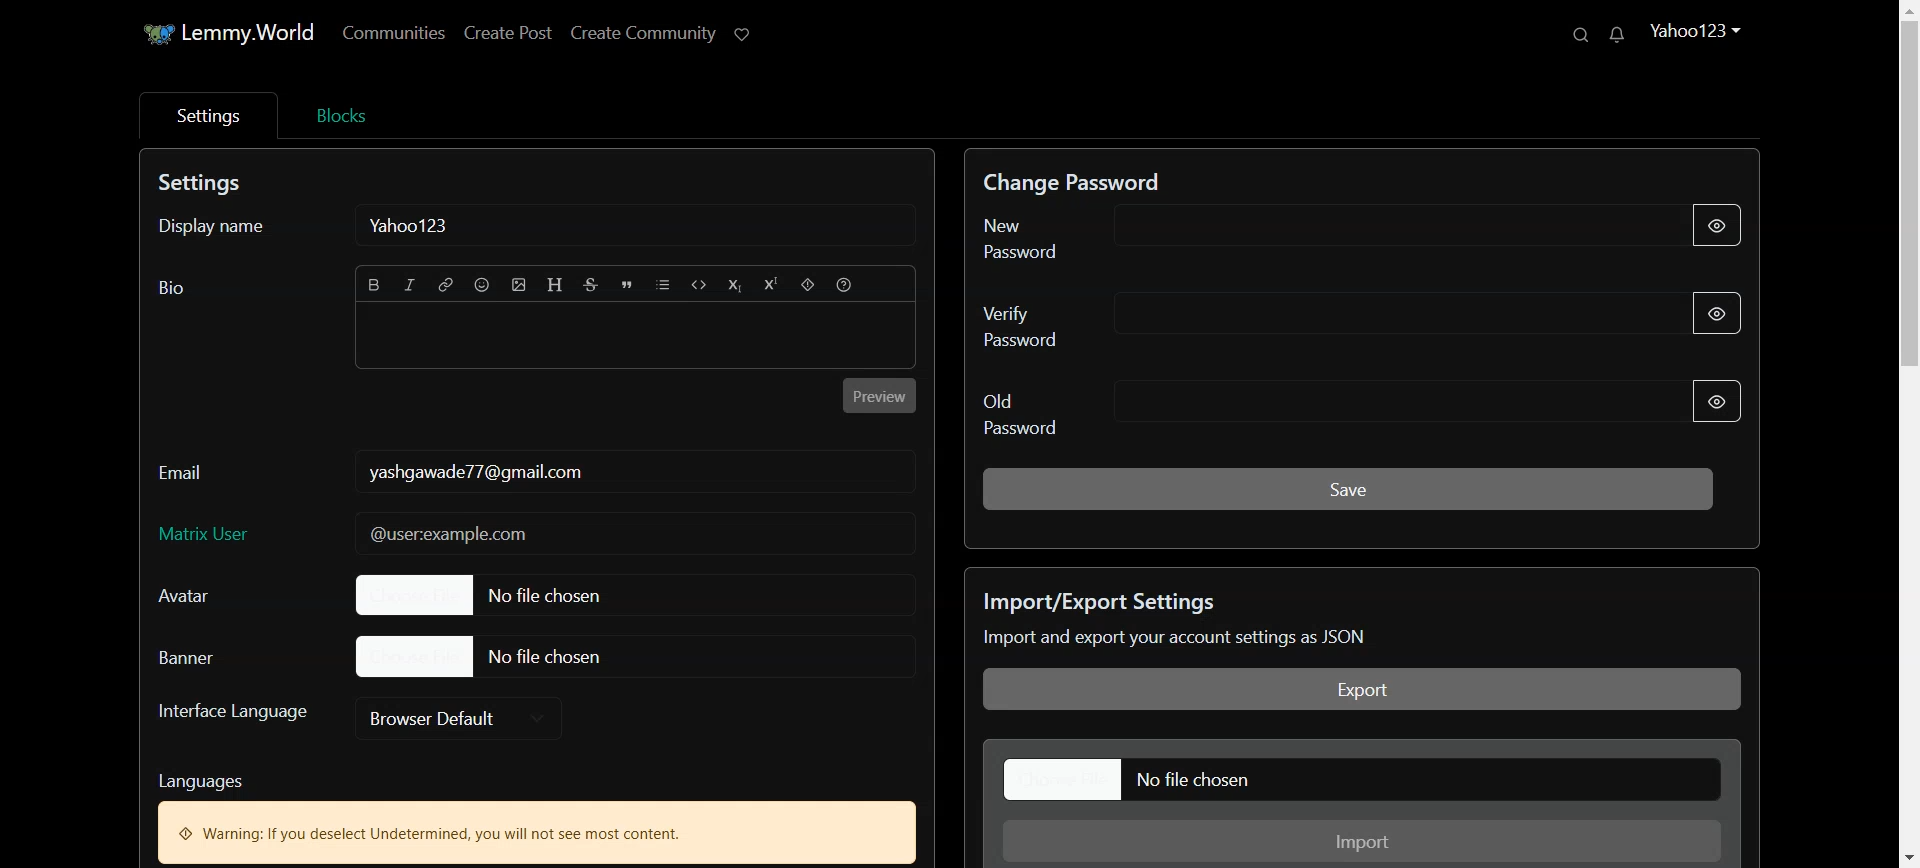 The image size is (1920, 868). I want to click on Save, so click(1348, 487).